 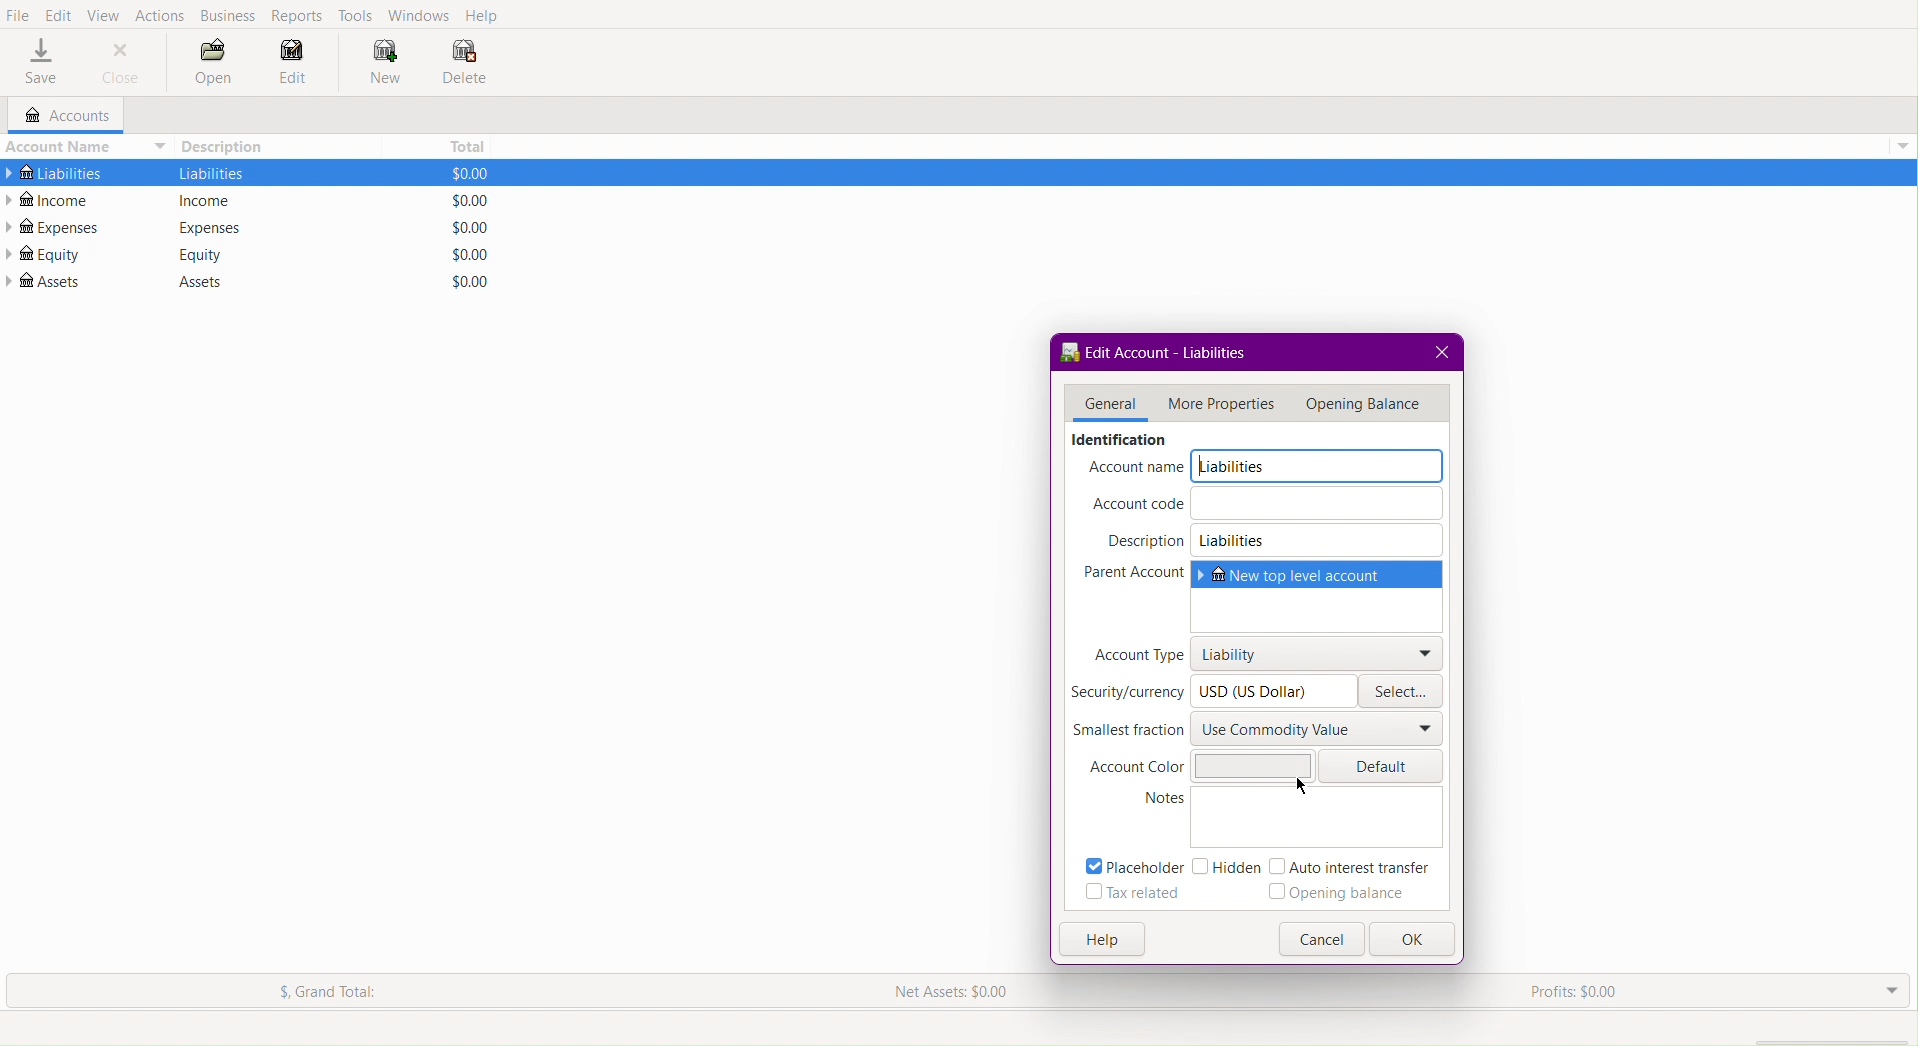 I want to click on Equity, so click(x=202, y=254).